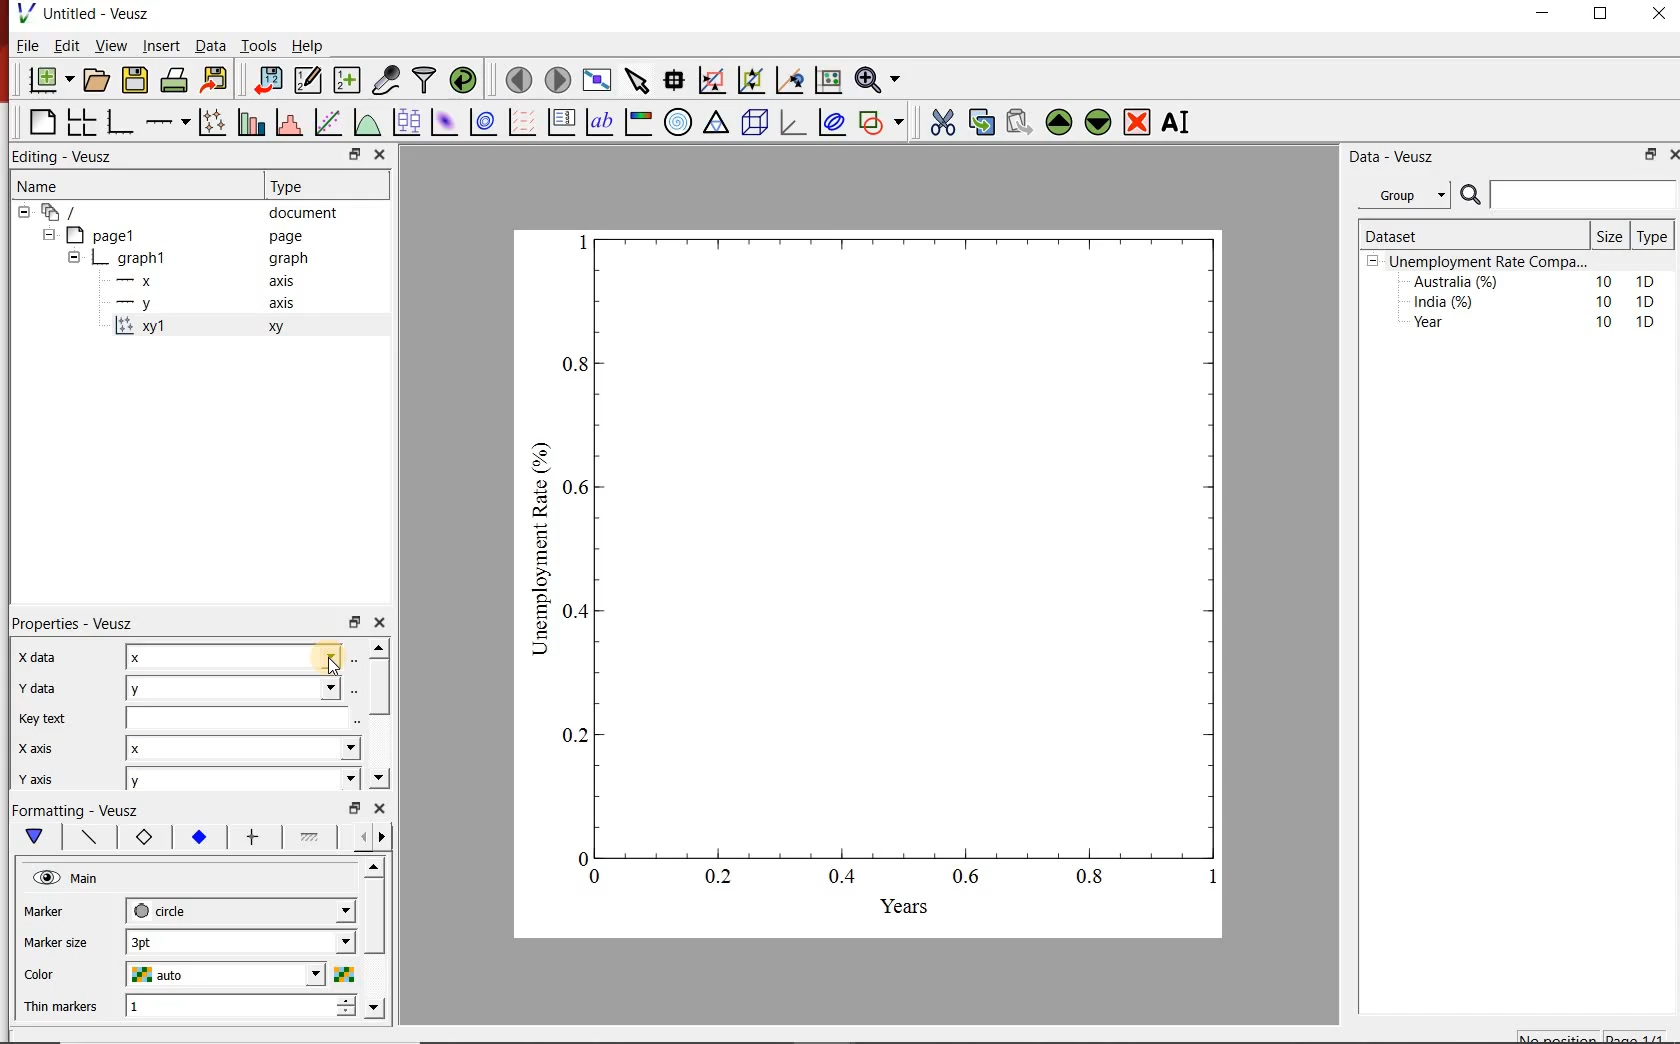 The image size is (1680, 1044). What do you see at coordinates (346, 1016) in the screenshot?
I see `decrease` at bounding box center [346, 1016].